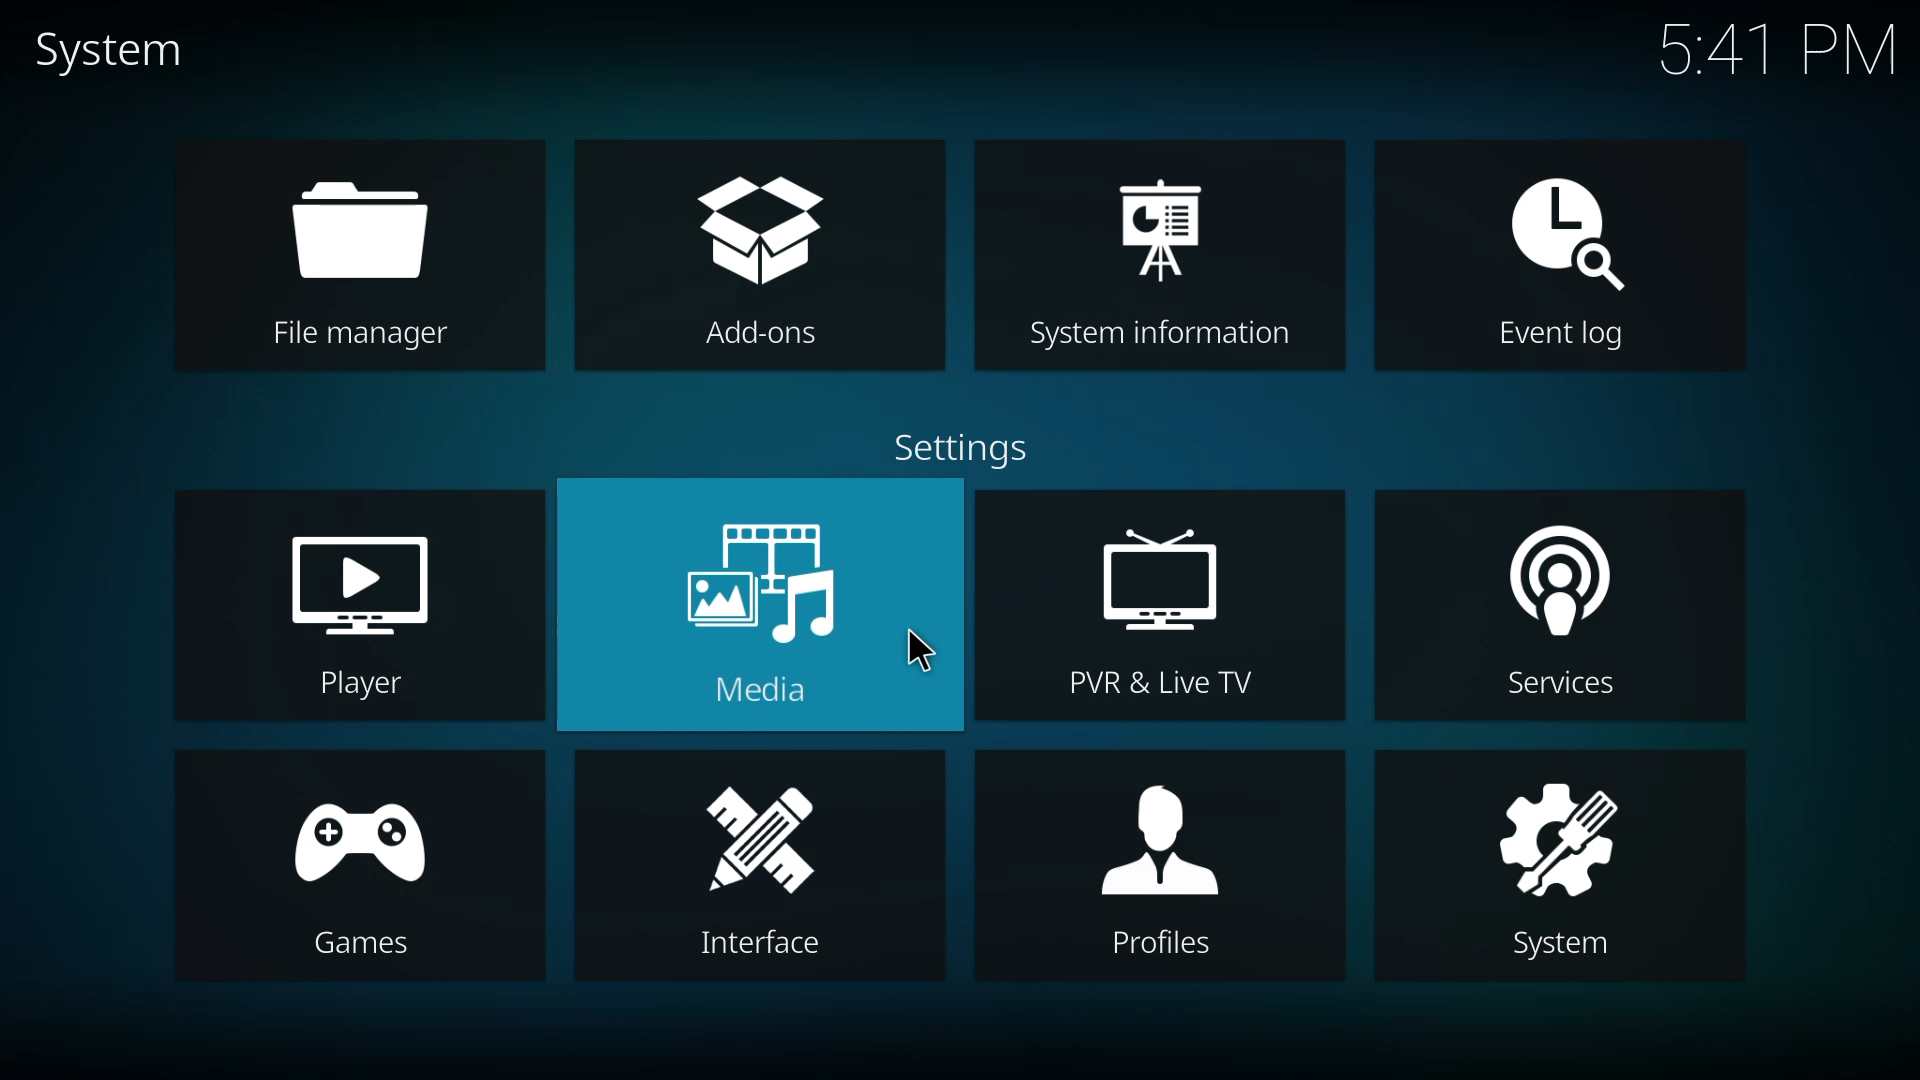  I want to click on cursor, so click(922, 655).